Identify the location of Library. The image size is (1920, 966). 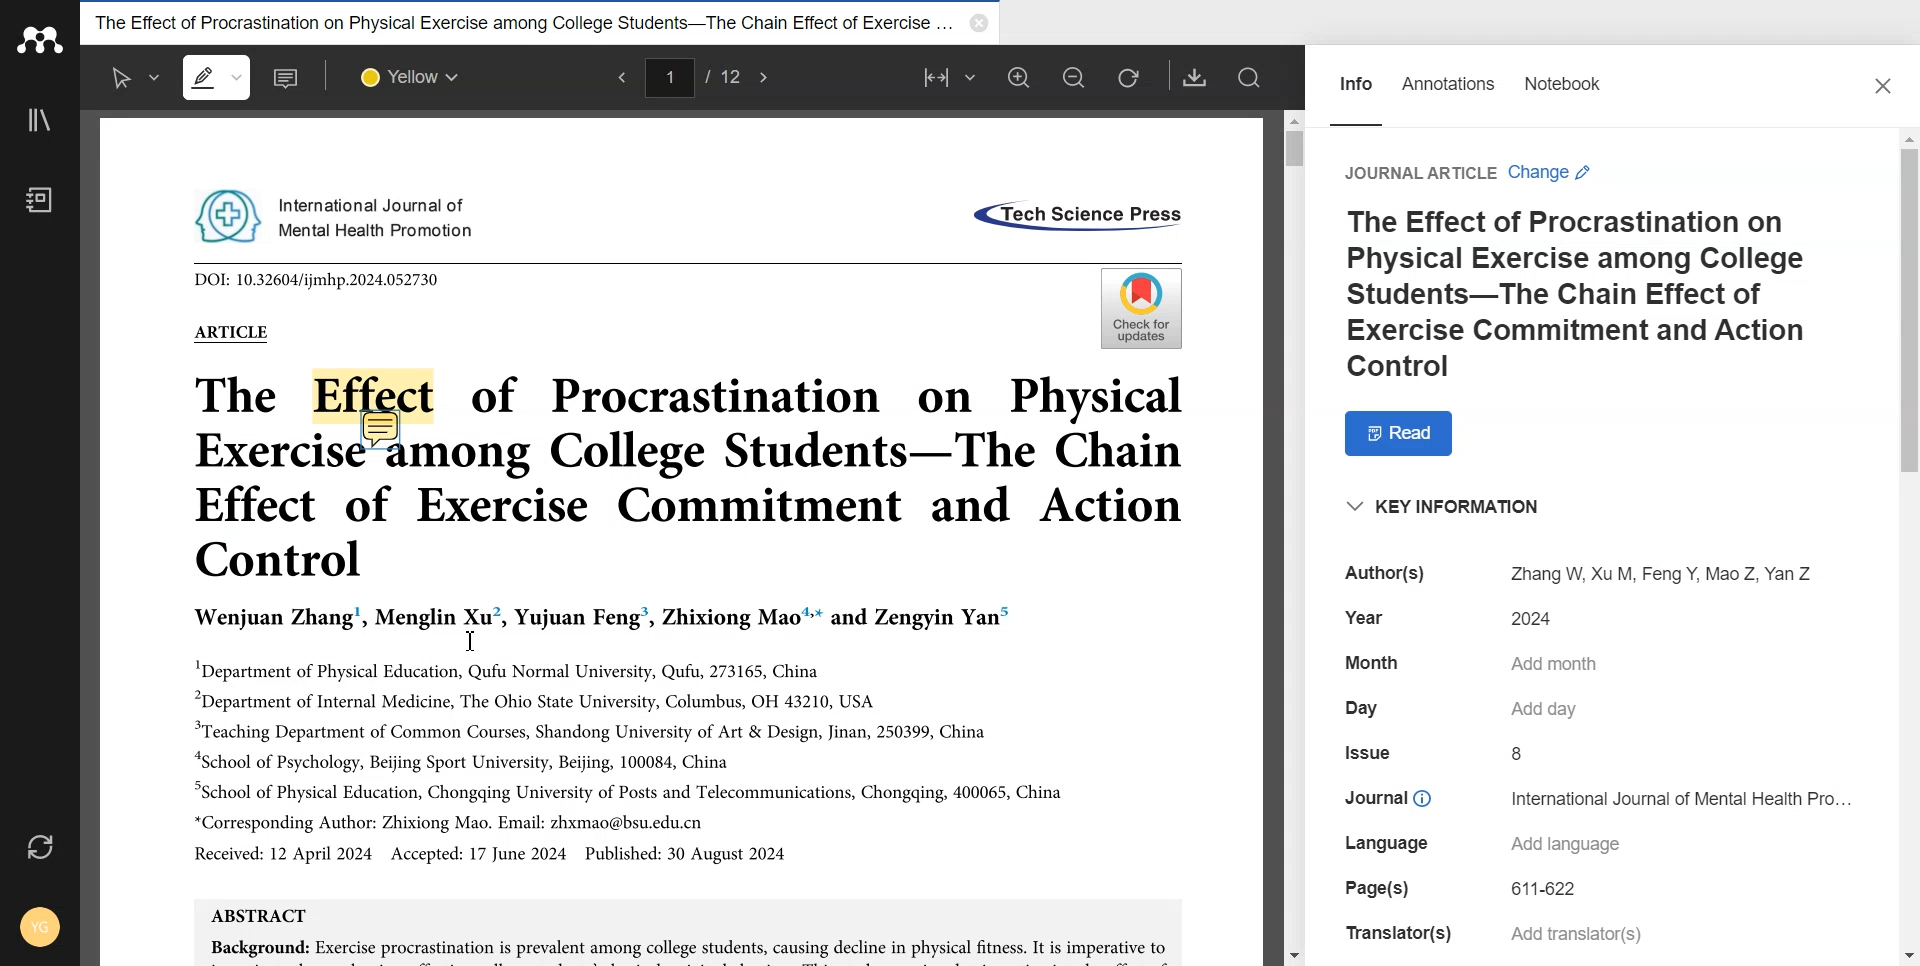
(40, 120).